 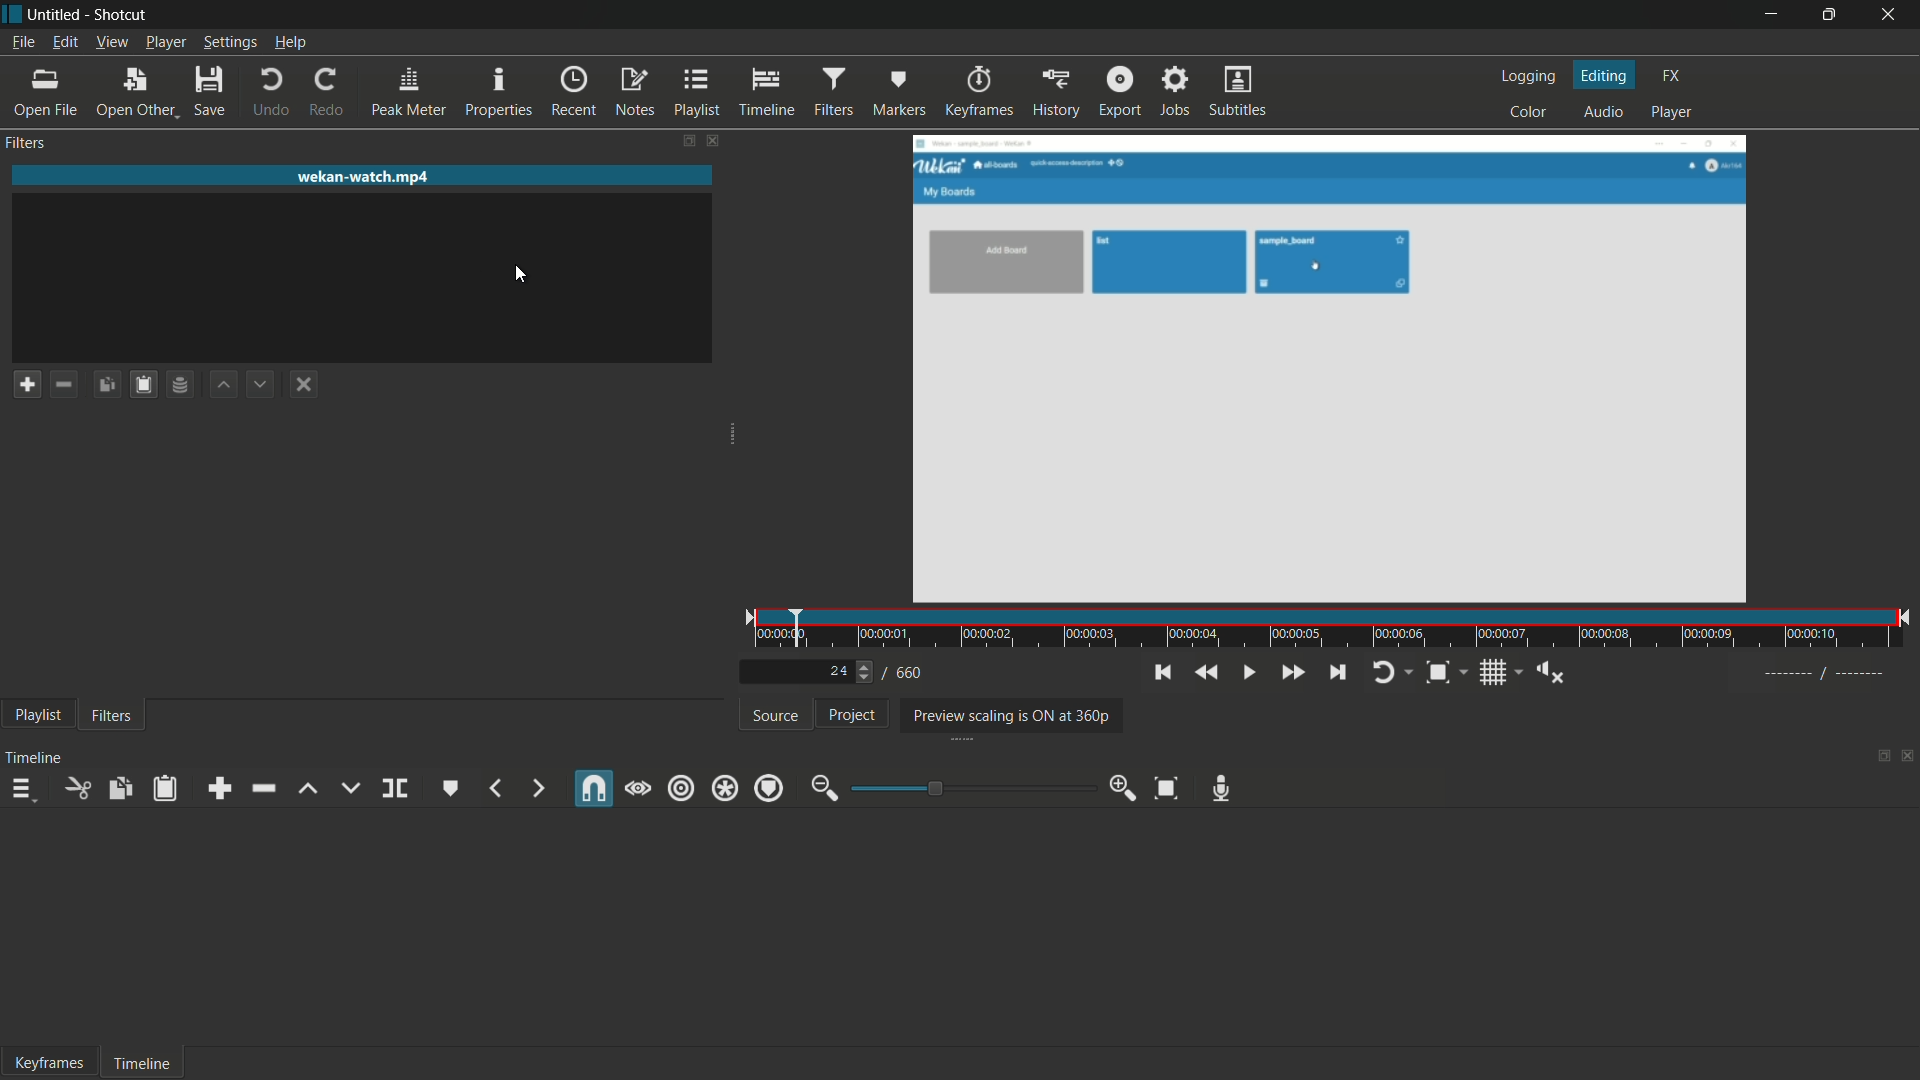 I want to click on zoom out, so click(x=821, y=790).